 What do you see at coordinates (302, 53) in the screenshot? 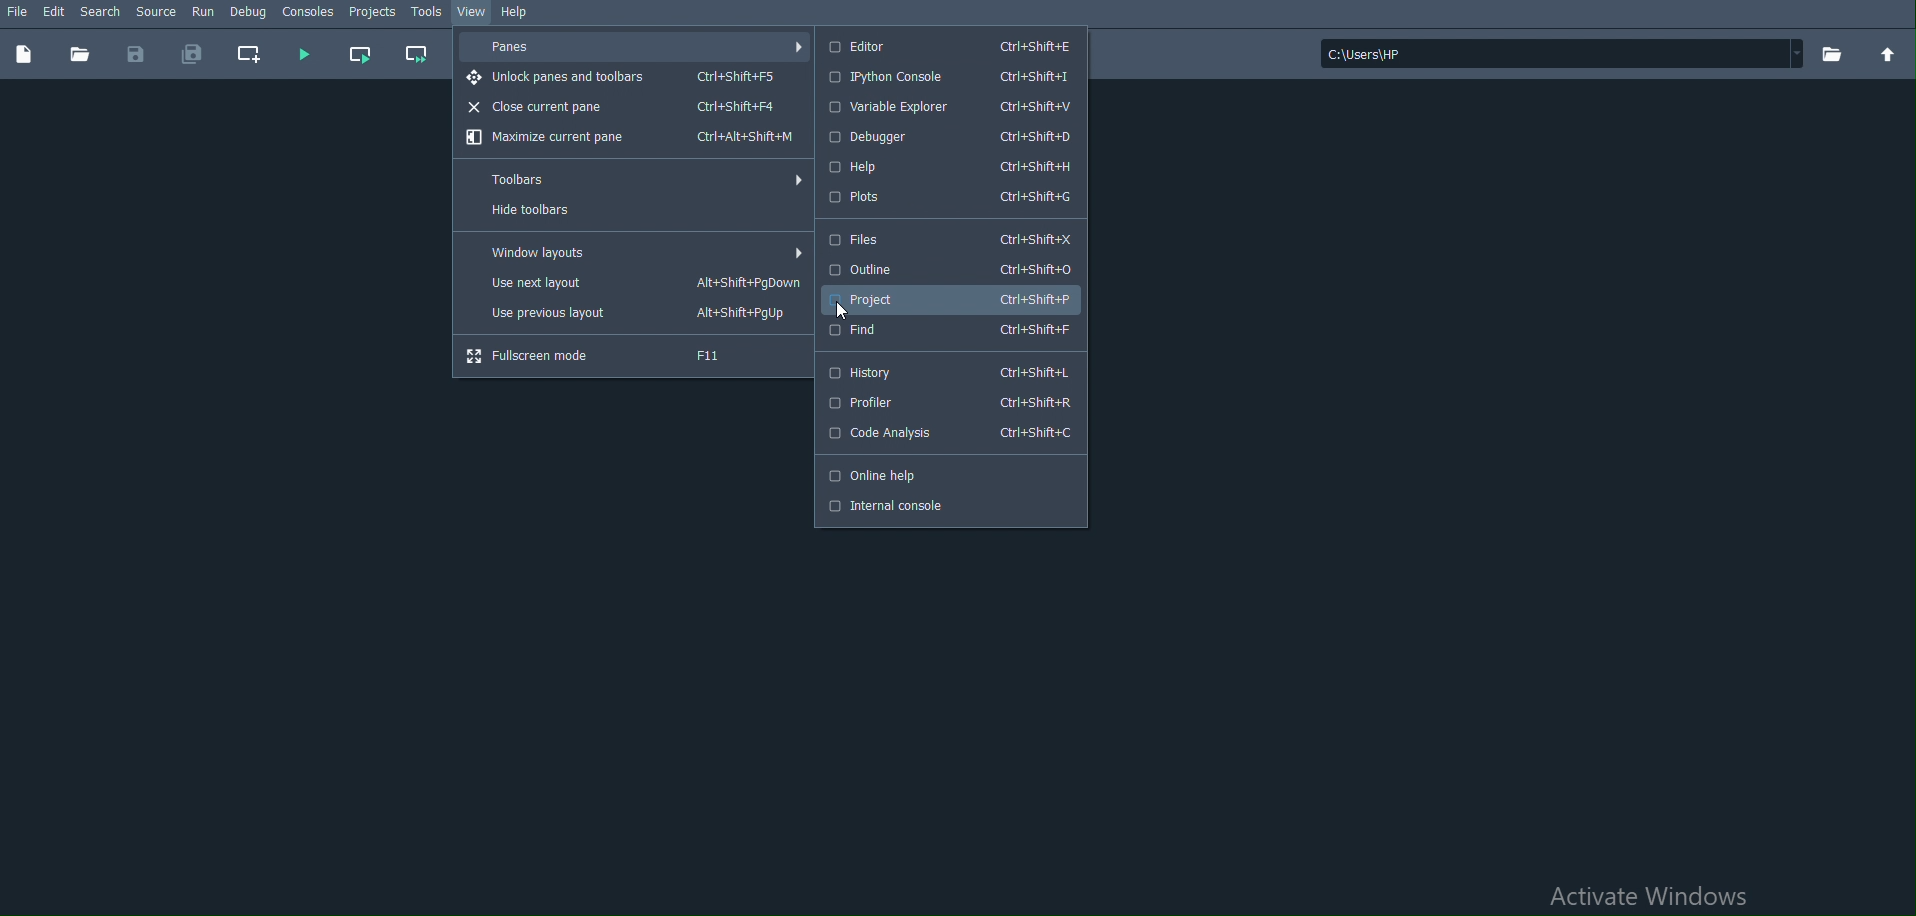
I see `Run file` at bounding box center [302, 53].